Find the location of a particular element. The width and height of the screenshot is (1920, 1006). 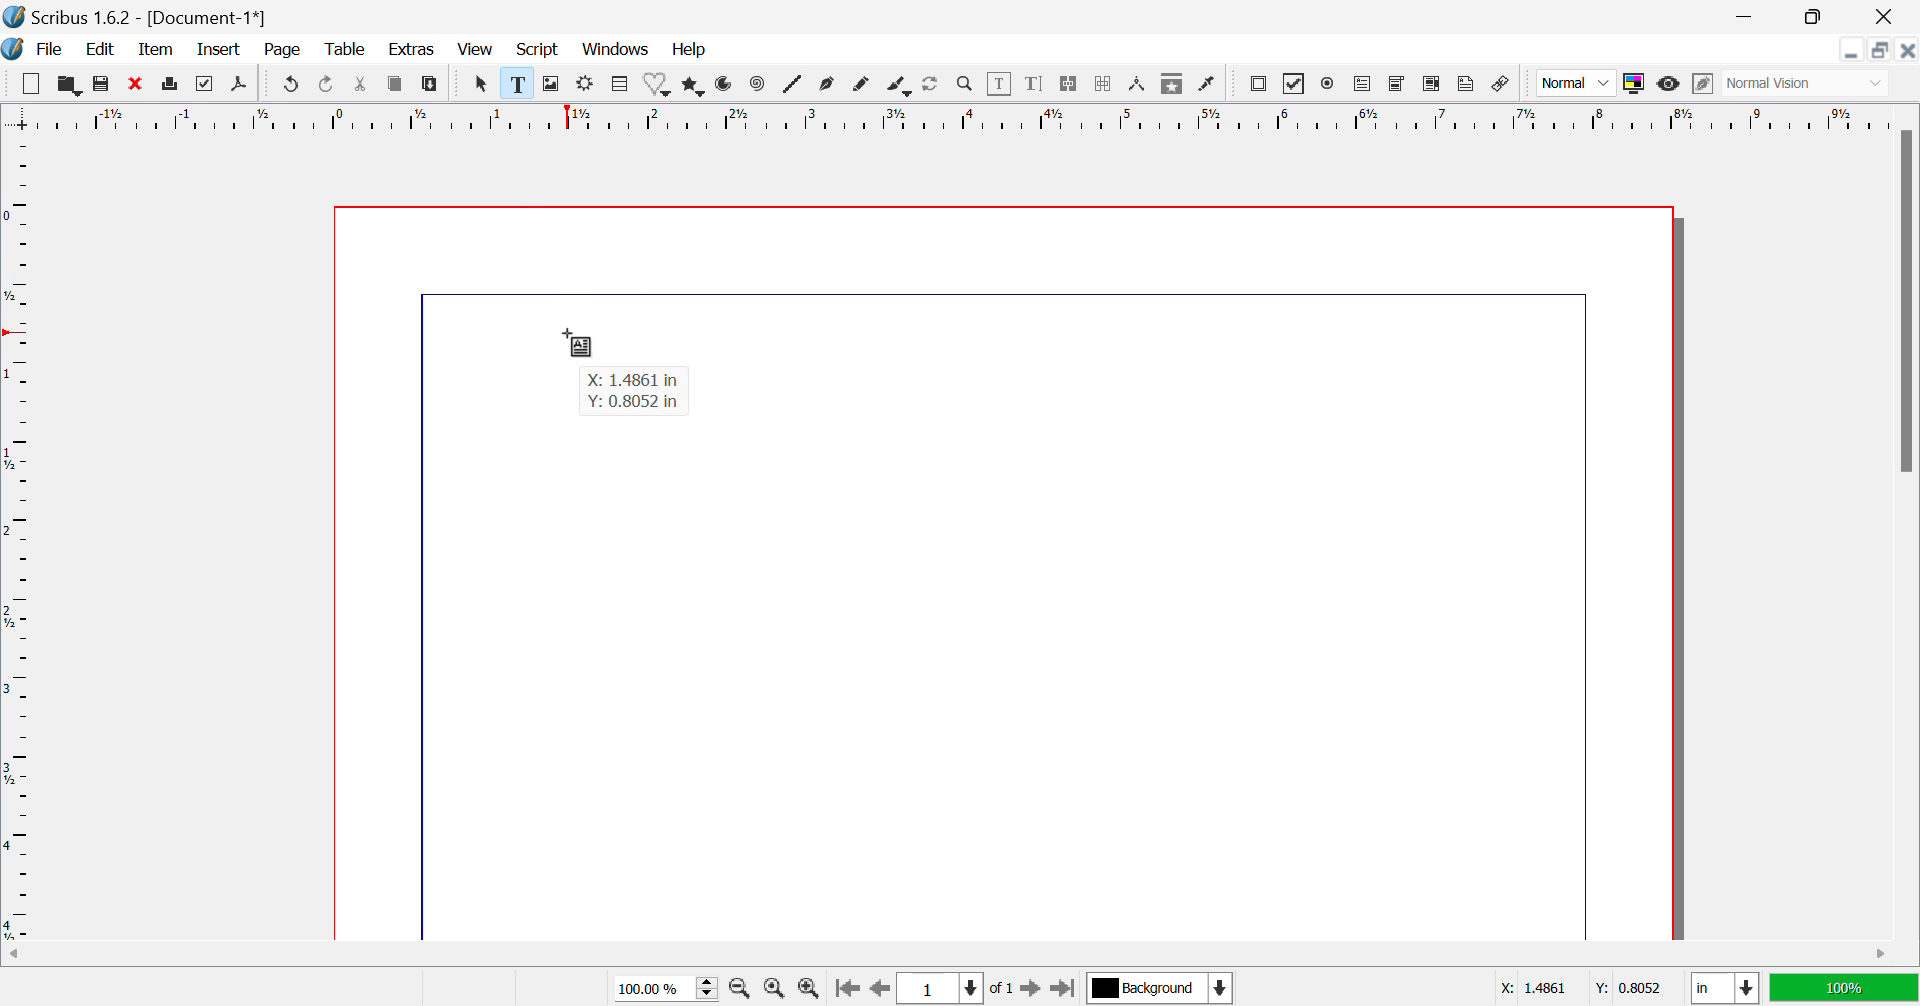

Zoom In is located at coordinates (808, 989).